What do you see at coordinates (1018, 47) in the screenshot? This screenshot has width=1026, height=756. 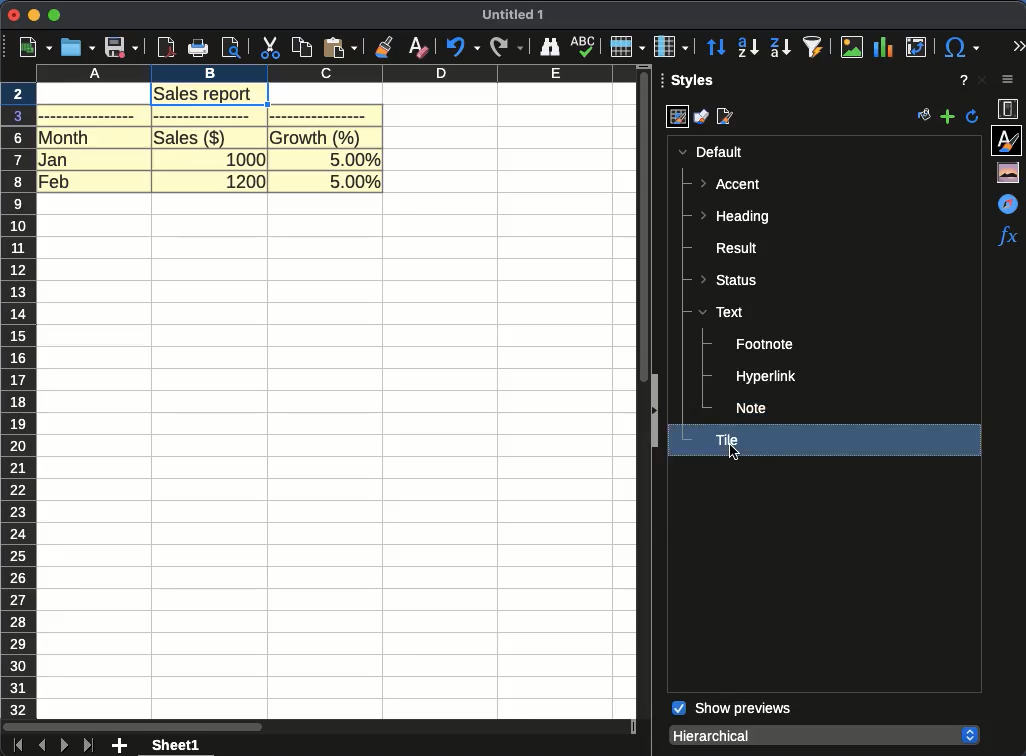 I see `expand` at bounding box center [1018, 47].